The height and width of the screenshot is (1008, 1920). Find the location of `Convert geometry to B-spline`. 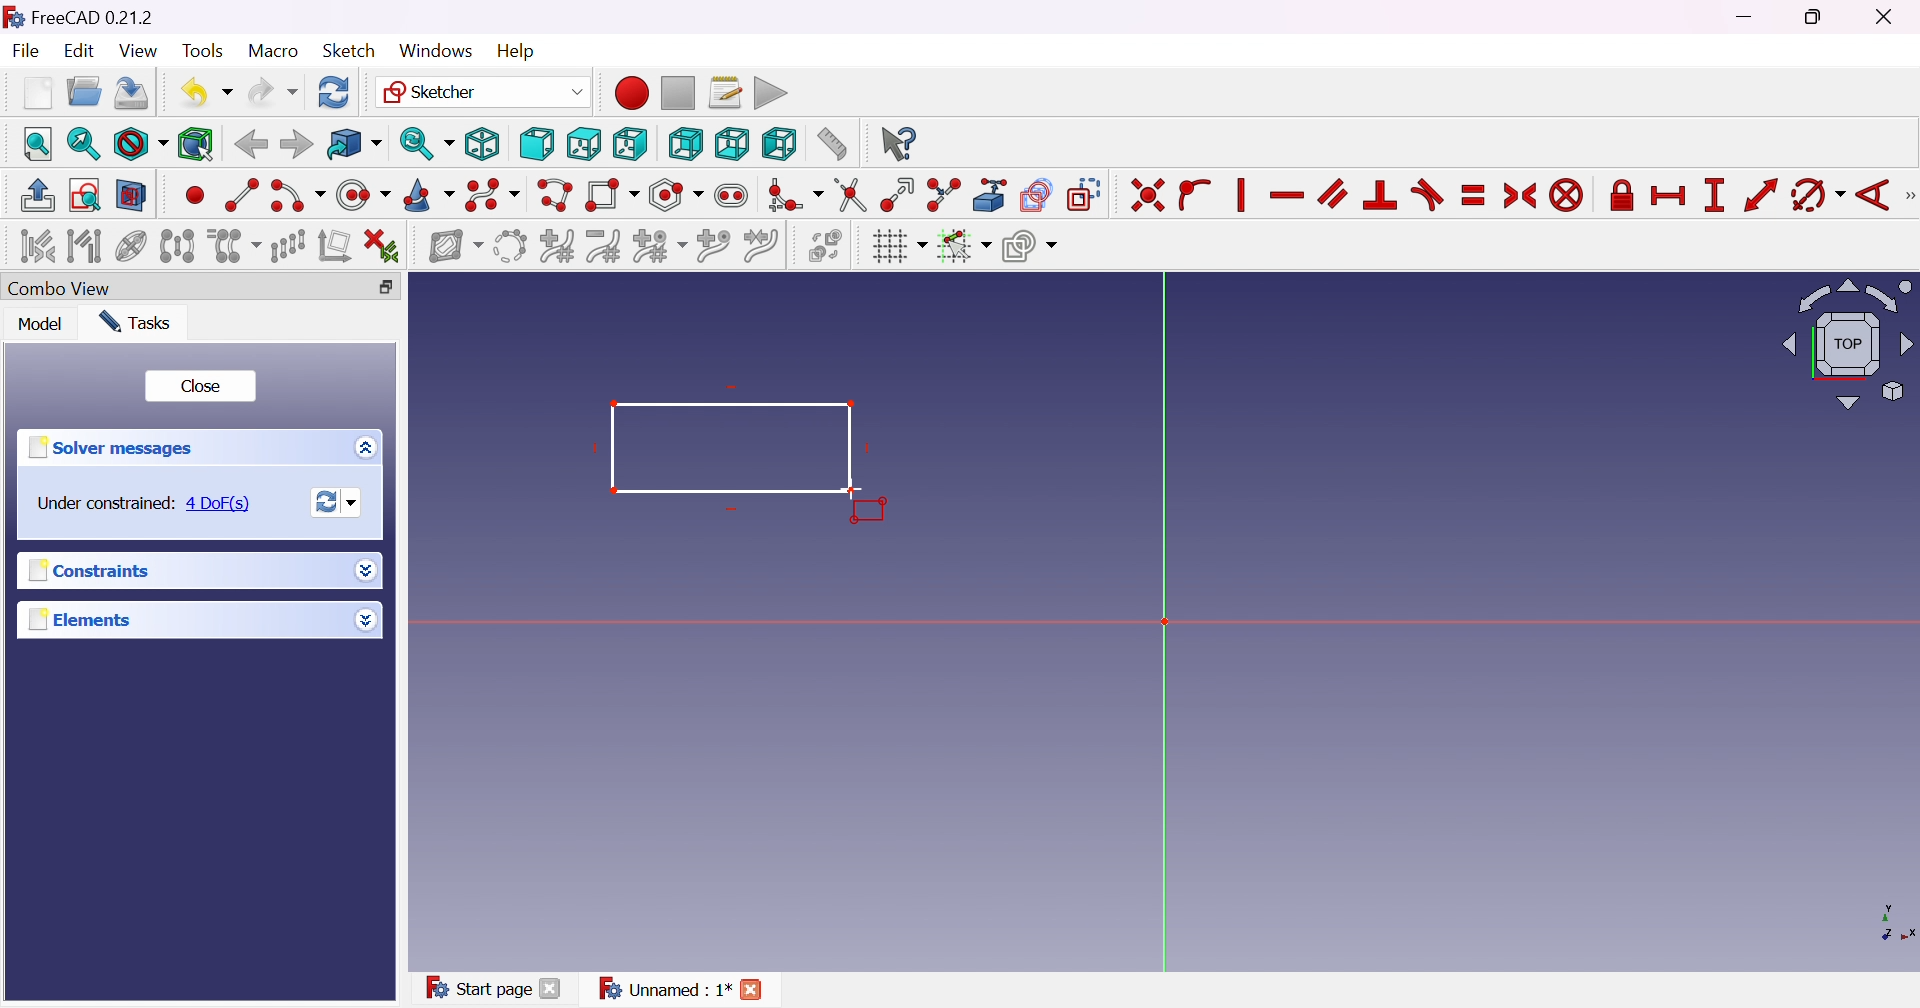

Convert geometry to B-spline is located at coordinates (508, 247).